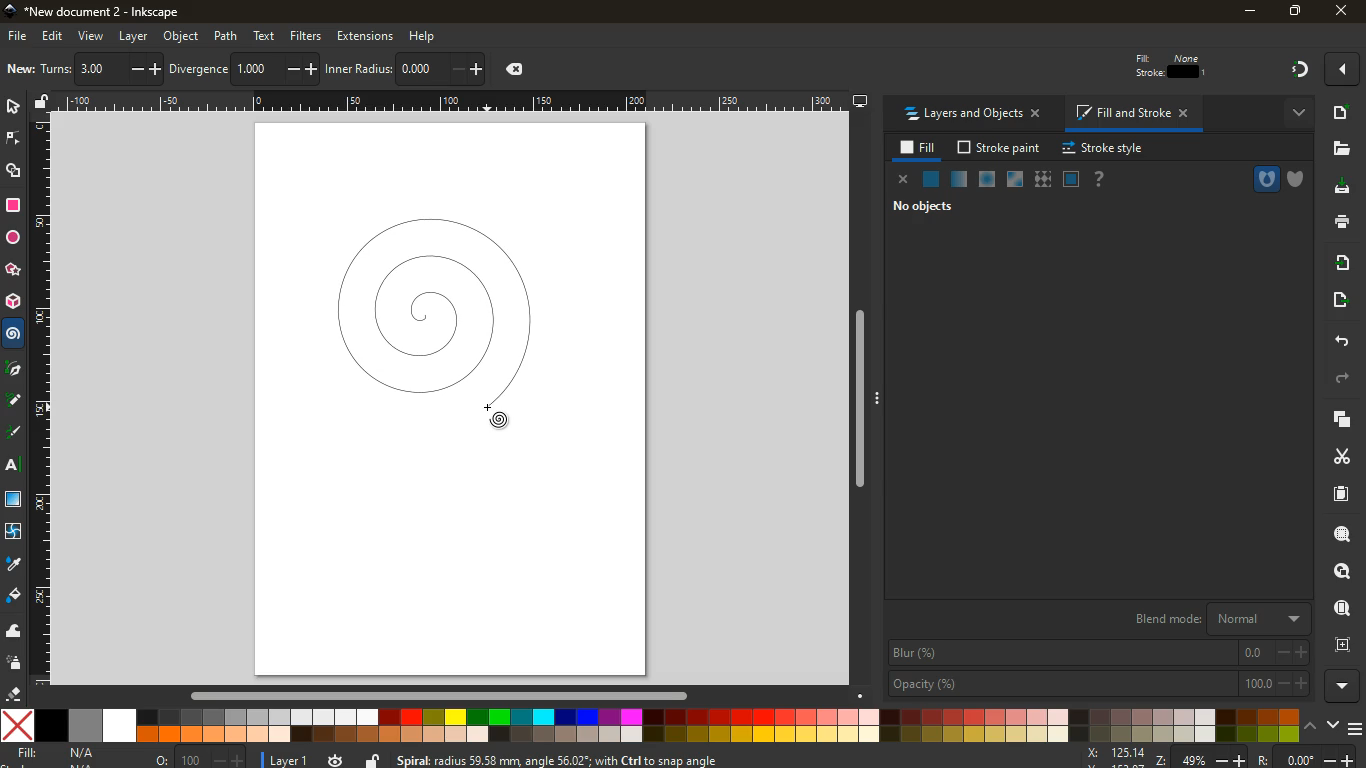 Image resolution: width=1366 pixels, height=768 pixels. What do you see at coordinates (903, 179) in the screenshot?
I see `close` at bounding box center [903, 179].